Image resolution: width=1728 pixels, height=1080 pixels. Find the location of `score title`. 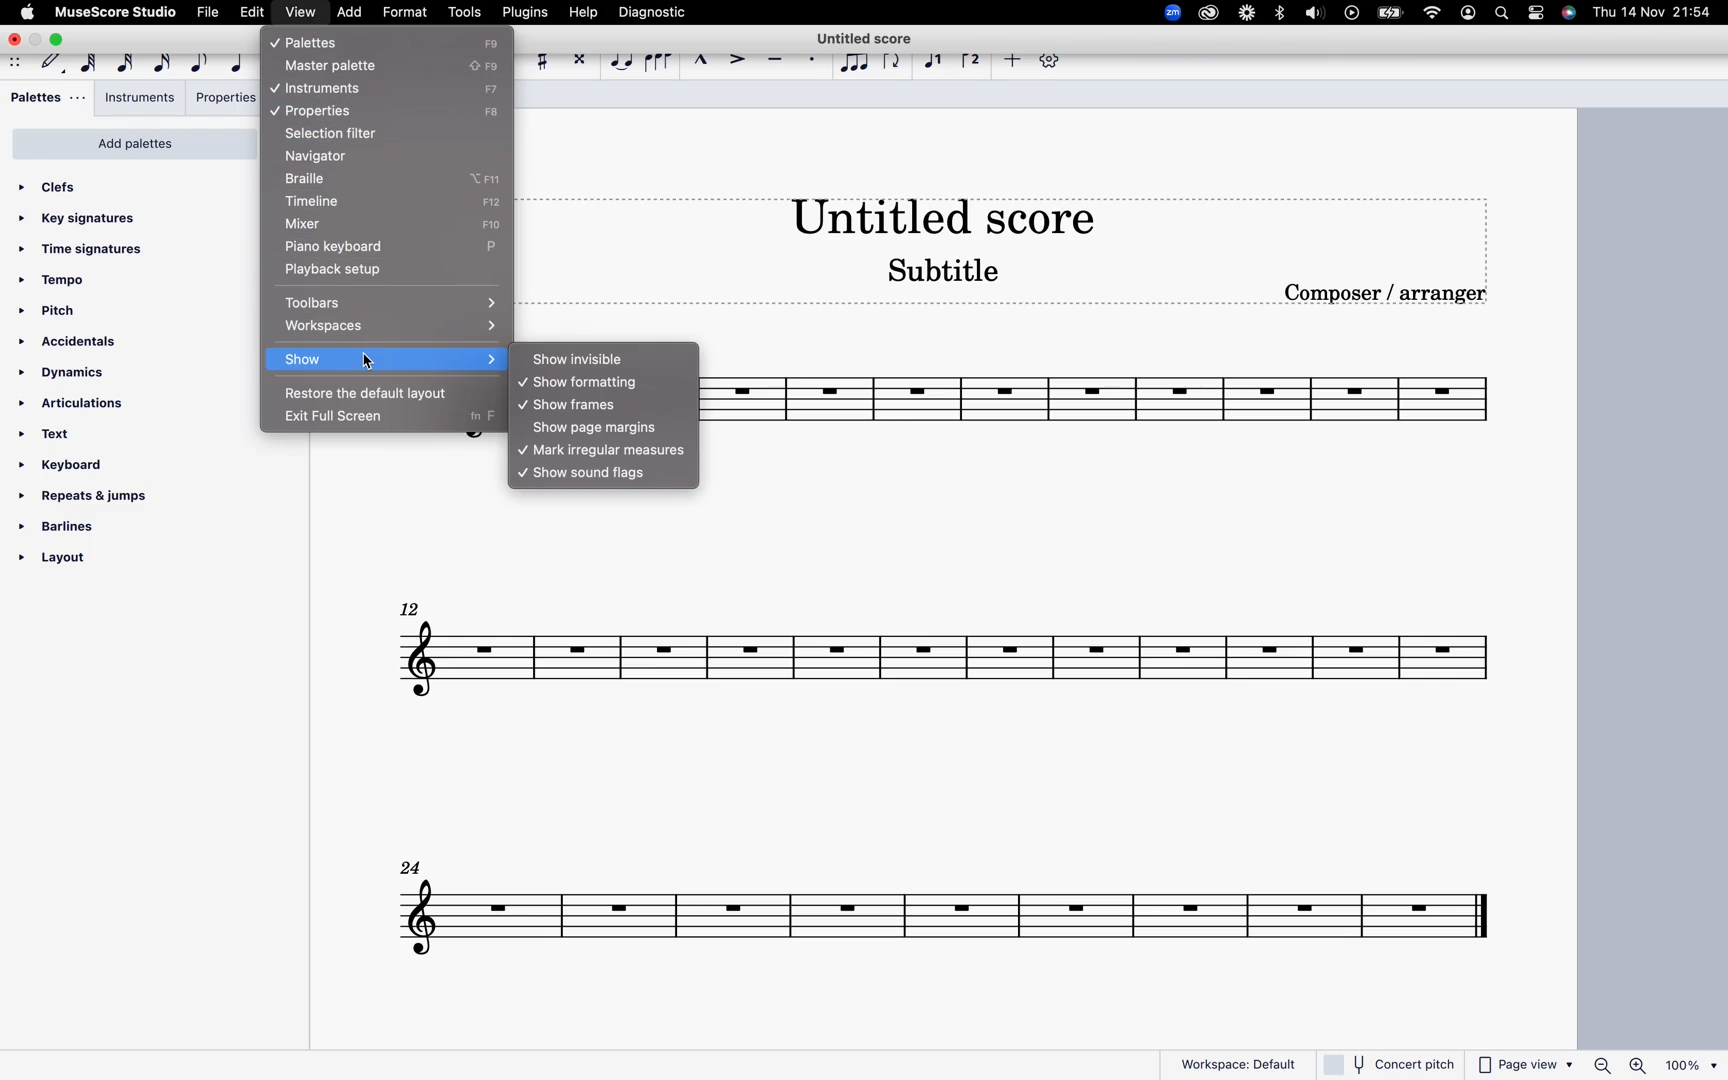

score title is located at coordinates (948, 213).